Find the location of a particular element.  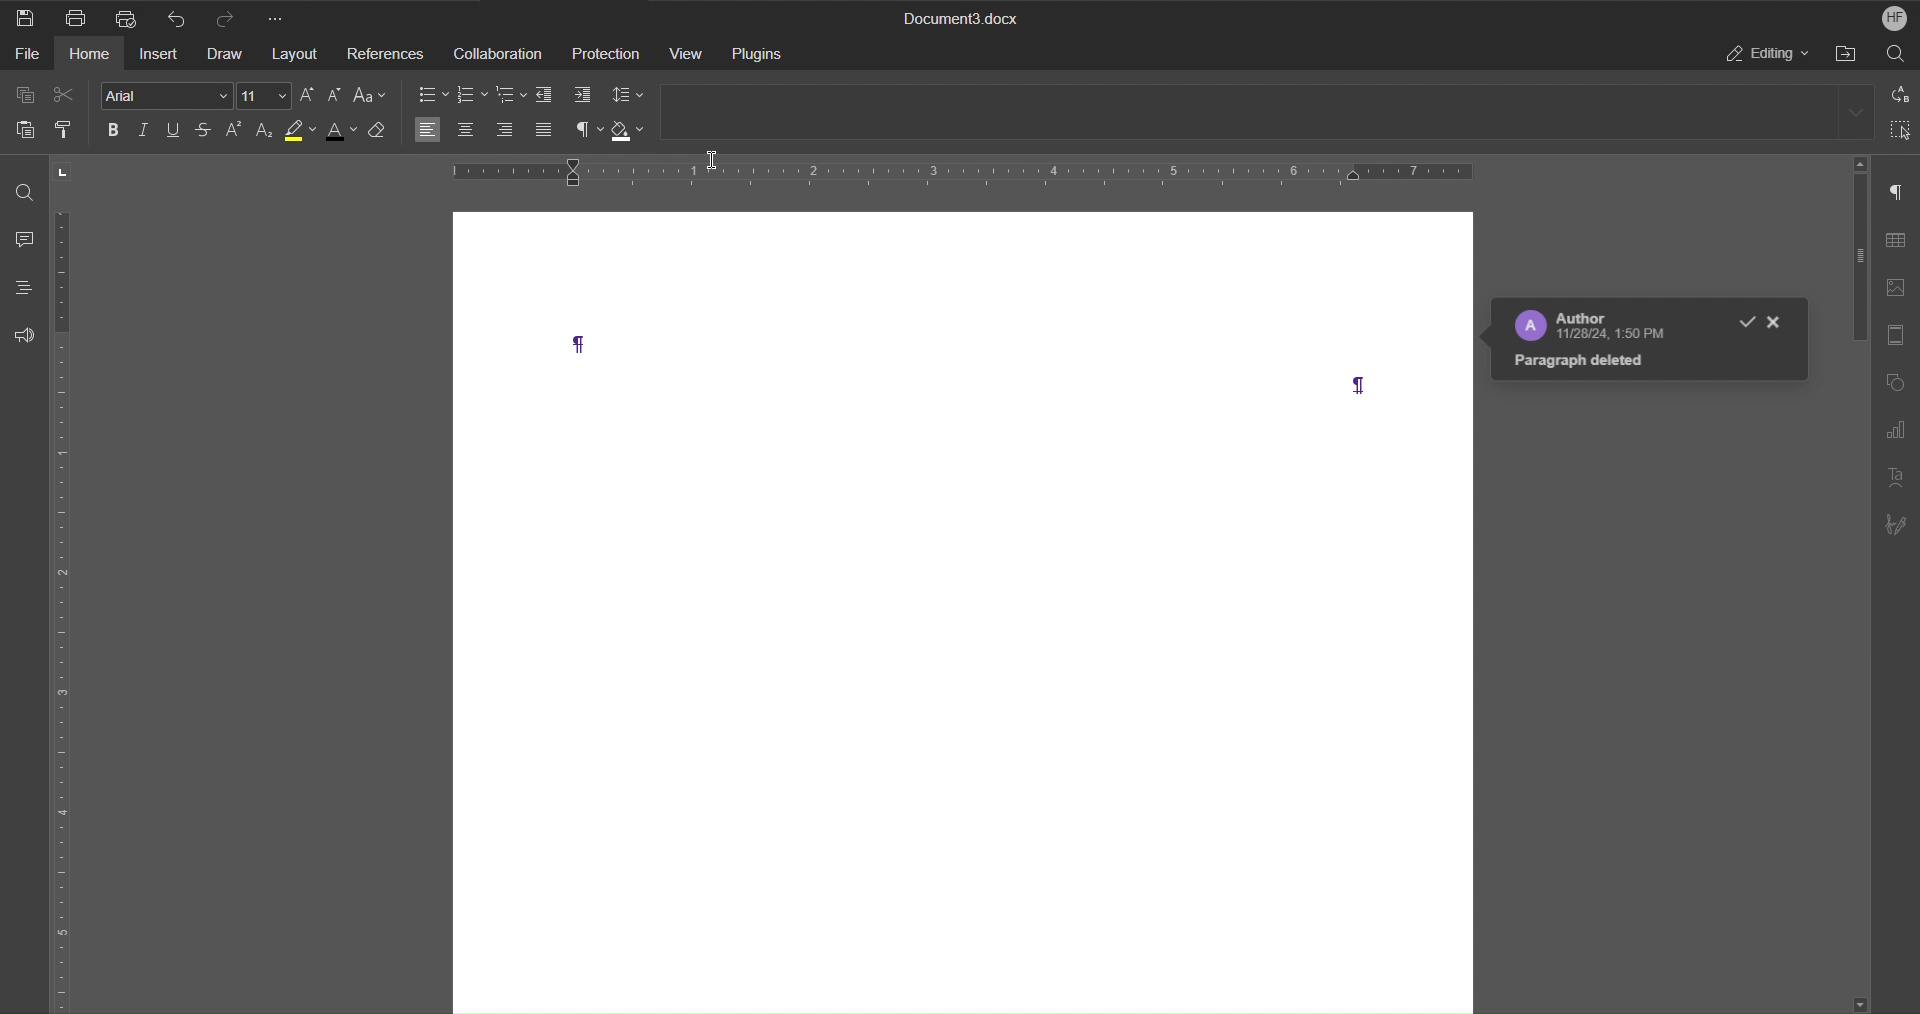

Scroll down is located at coordinates (1848, 999).